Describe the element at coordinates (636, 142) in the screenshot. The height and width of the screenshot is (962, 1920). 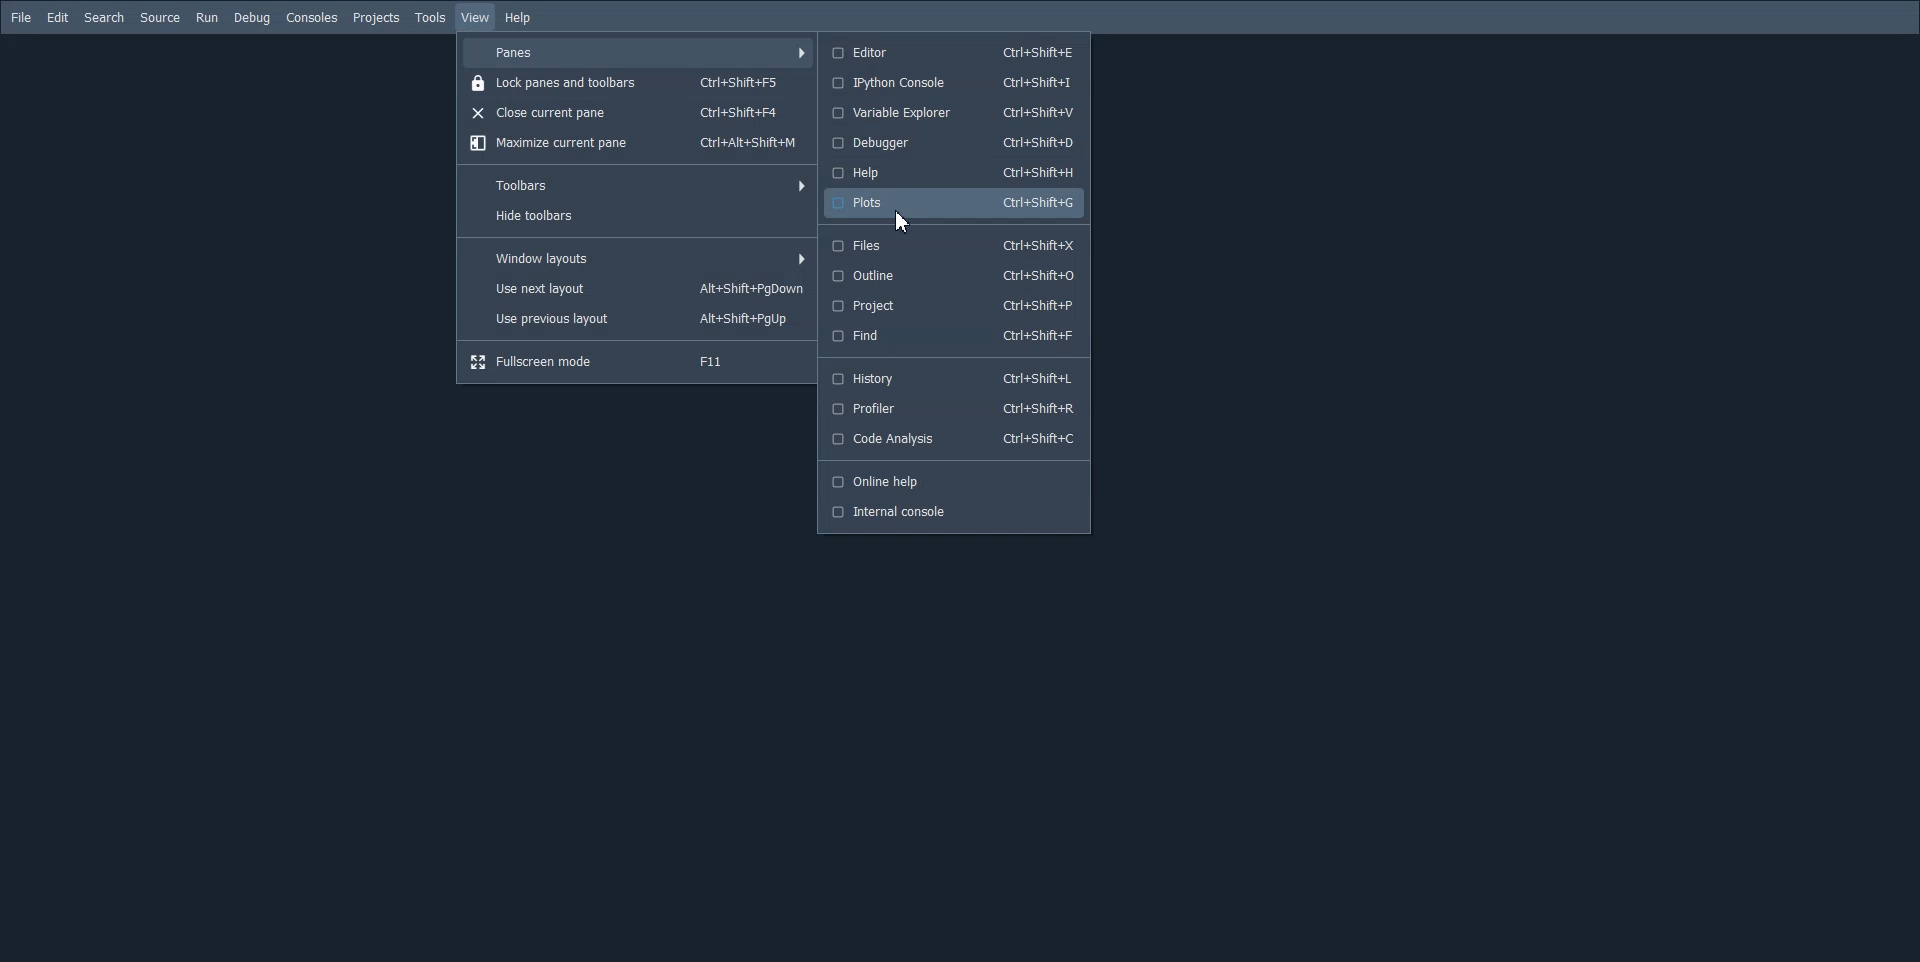
I see `Maximize current pane` at that location.